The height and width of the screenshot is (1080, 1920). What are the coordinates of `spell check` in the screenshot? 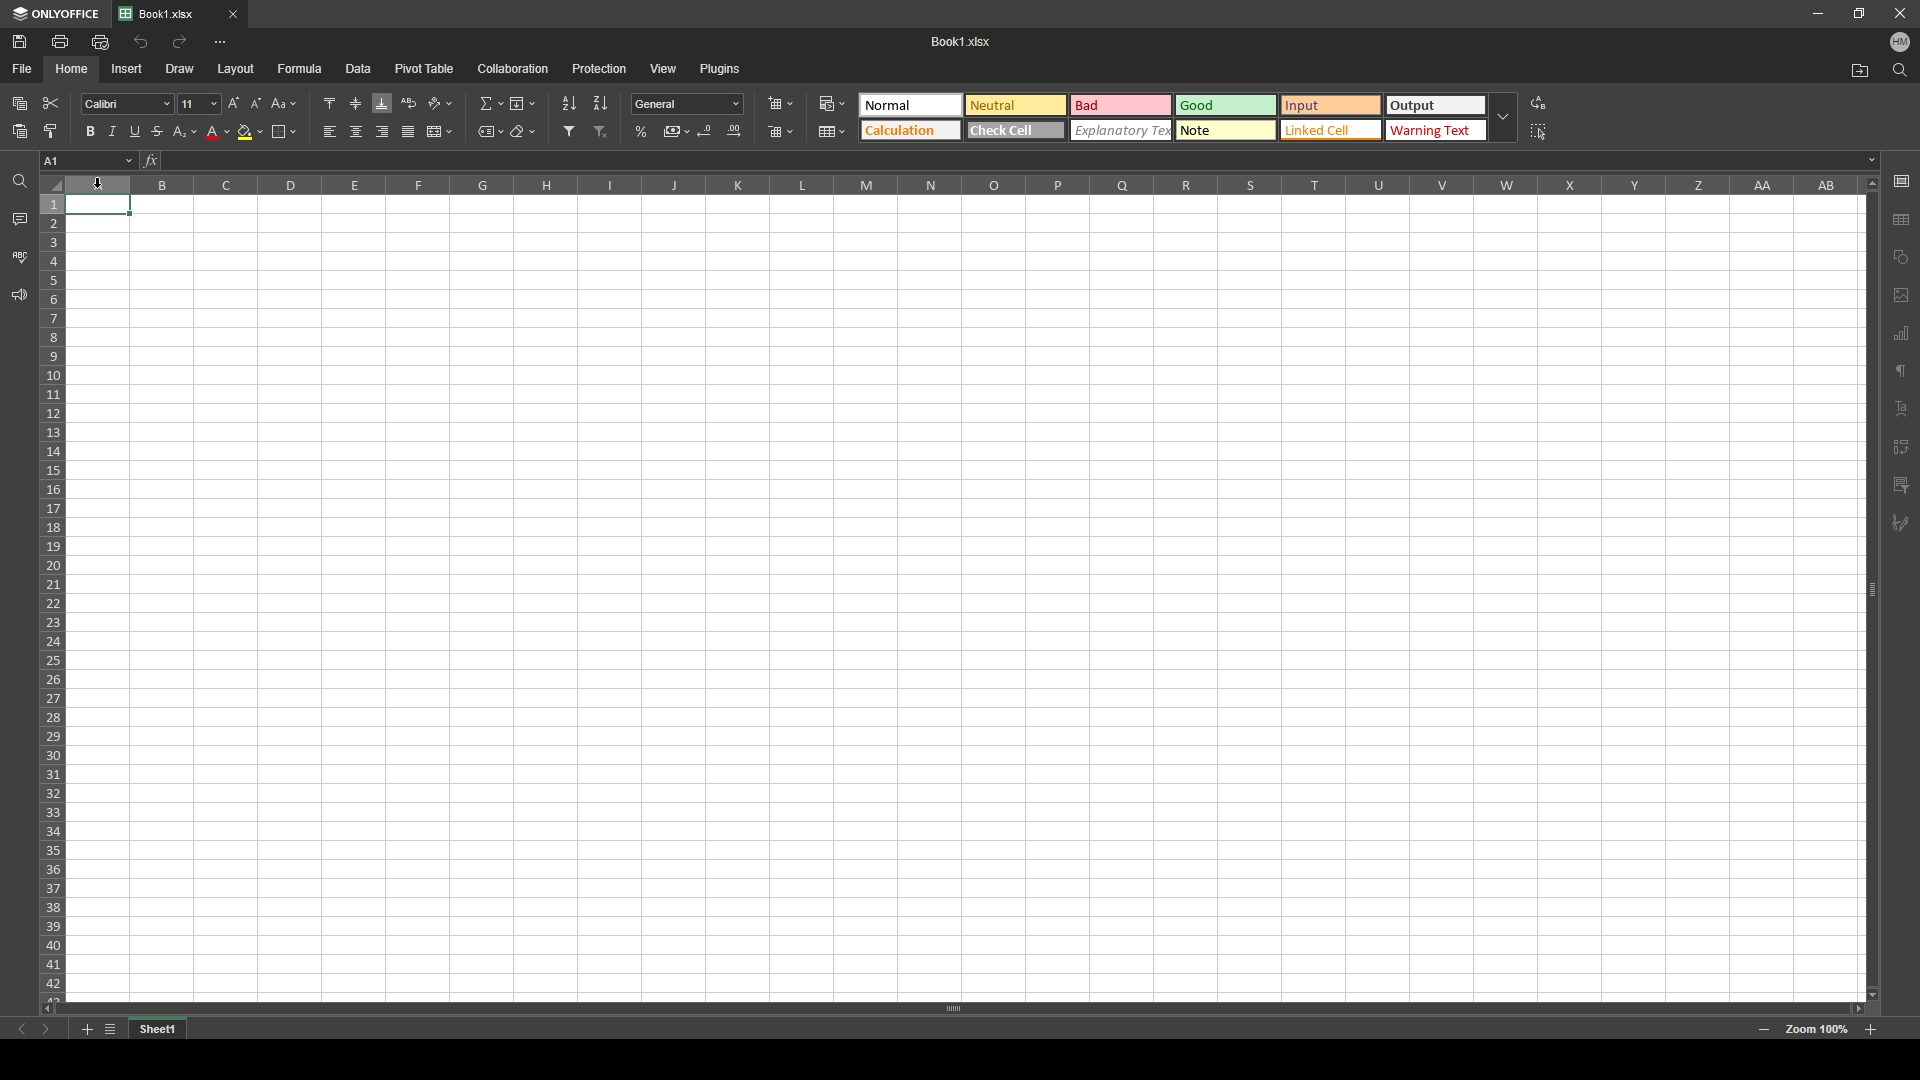 It's located at (21, 257).